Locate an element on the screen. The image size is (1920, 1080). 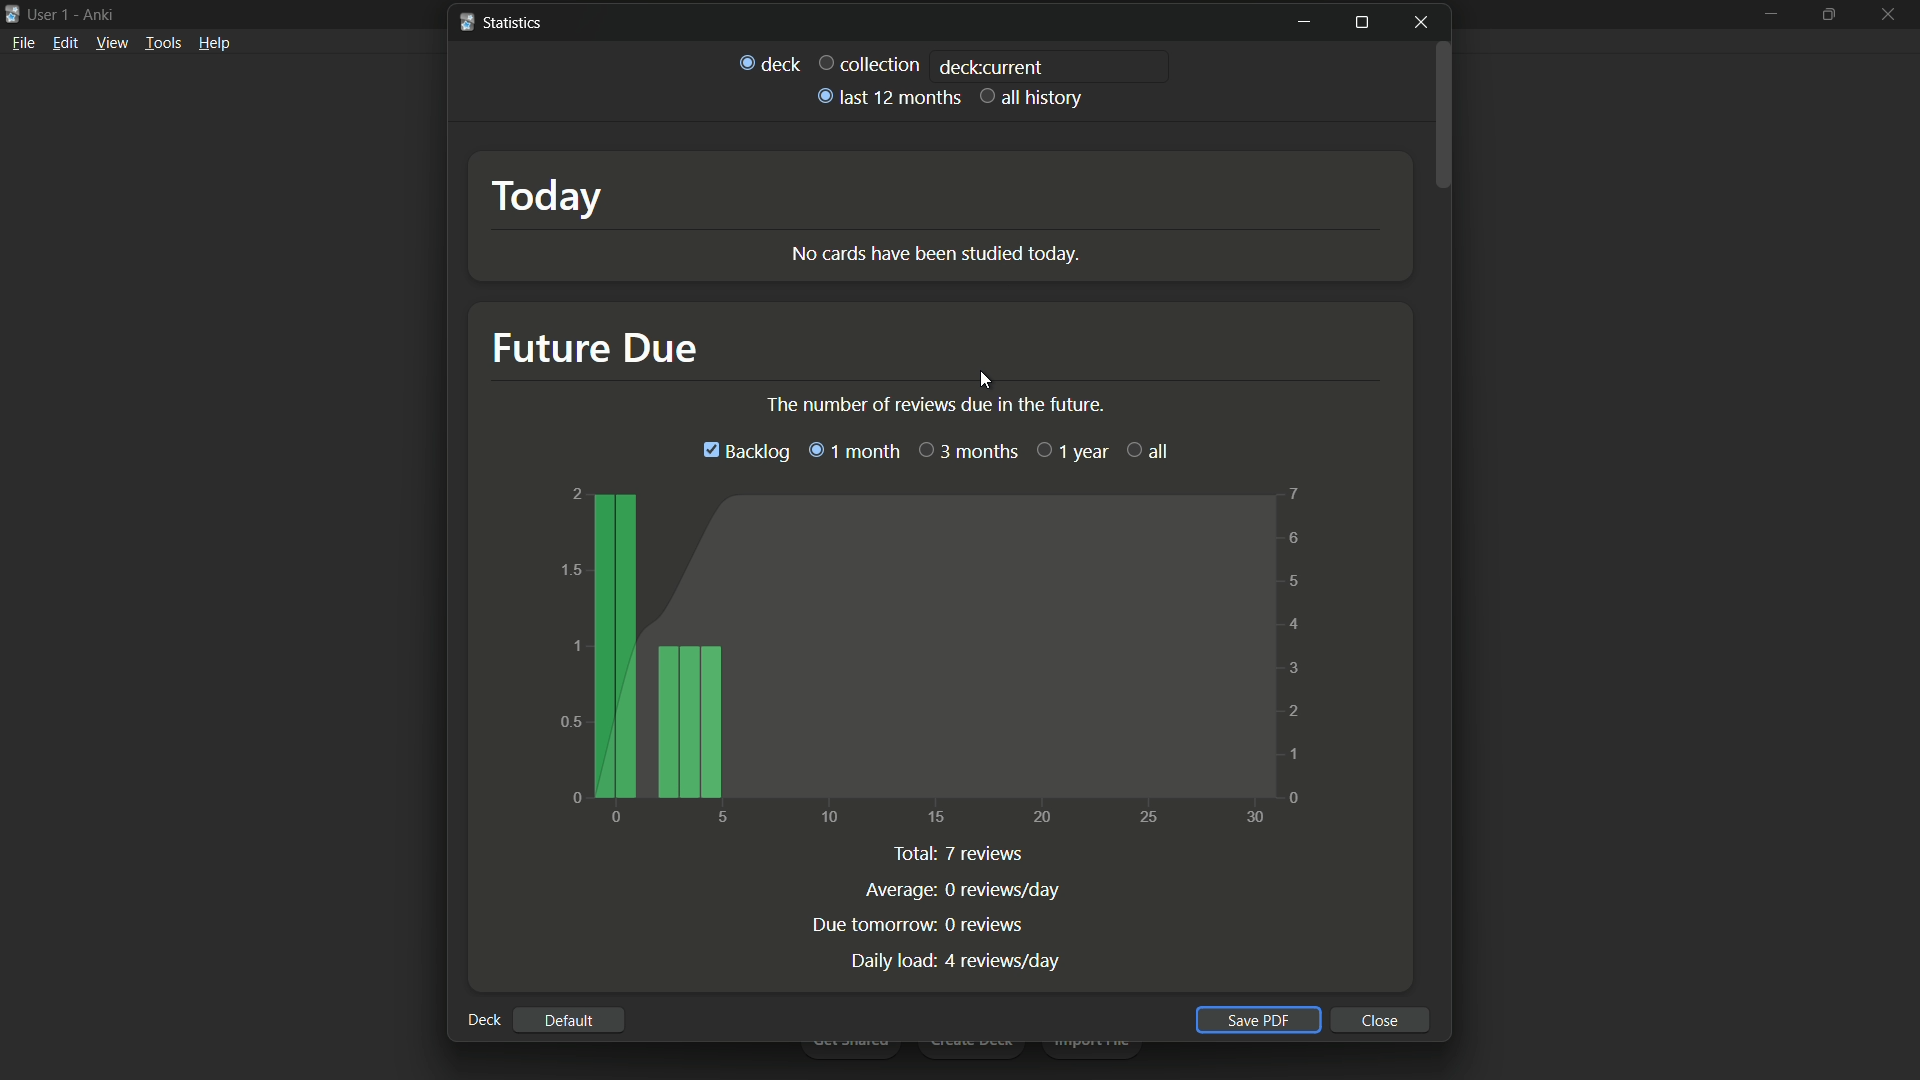
minimize is located at coordinates (1304, 24).